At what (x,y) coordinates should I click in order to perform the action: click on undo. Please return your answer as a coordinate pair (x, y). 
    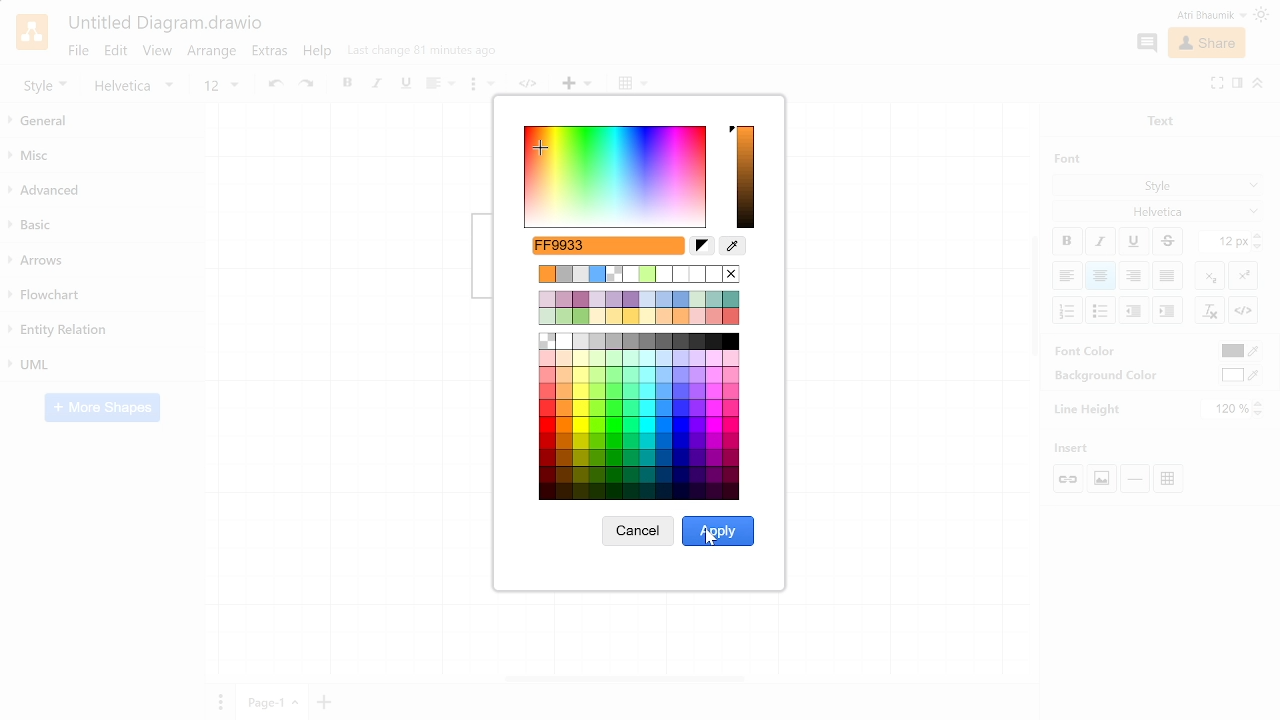
    Looking at the image, I should click on (273, 85).